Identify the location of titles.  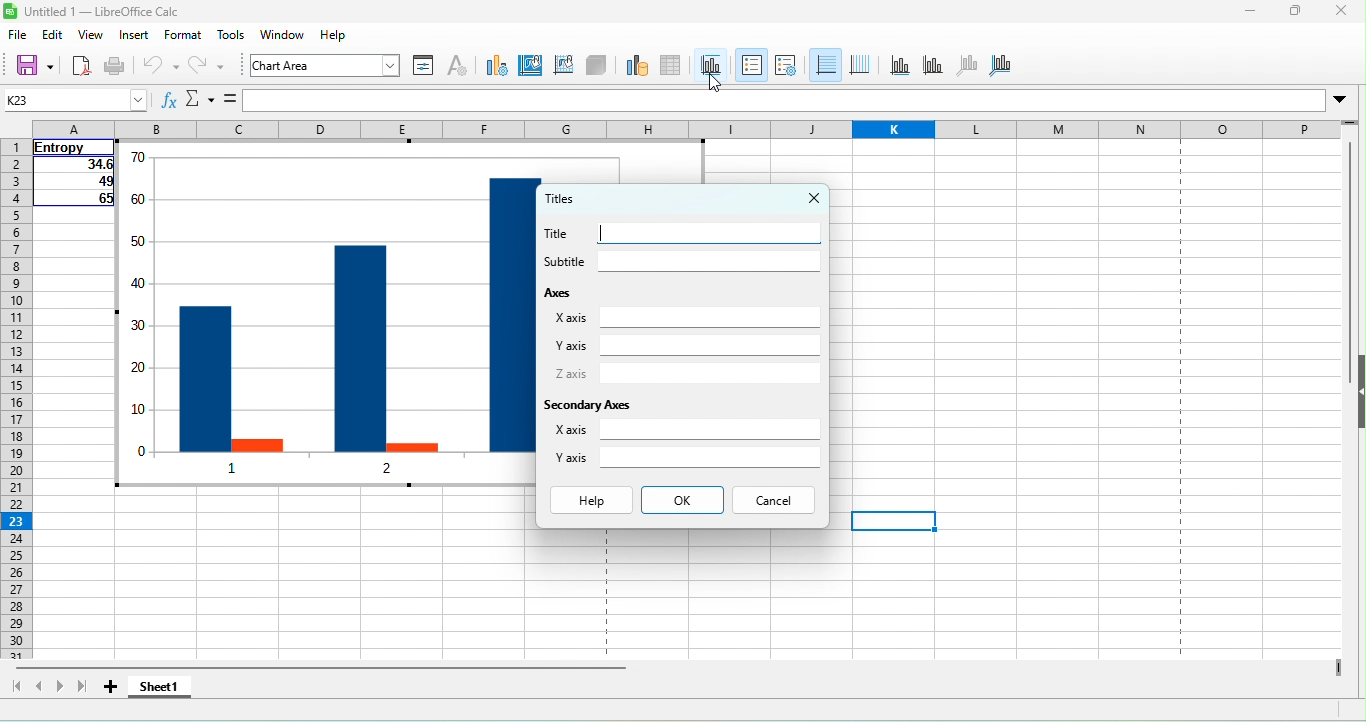
(576, 198).